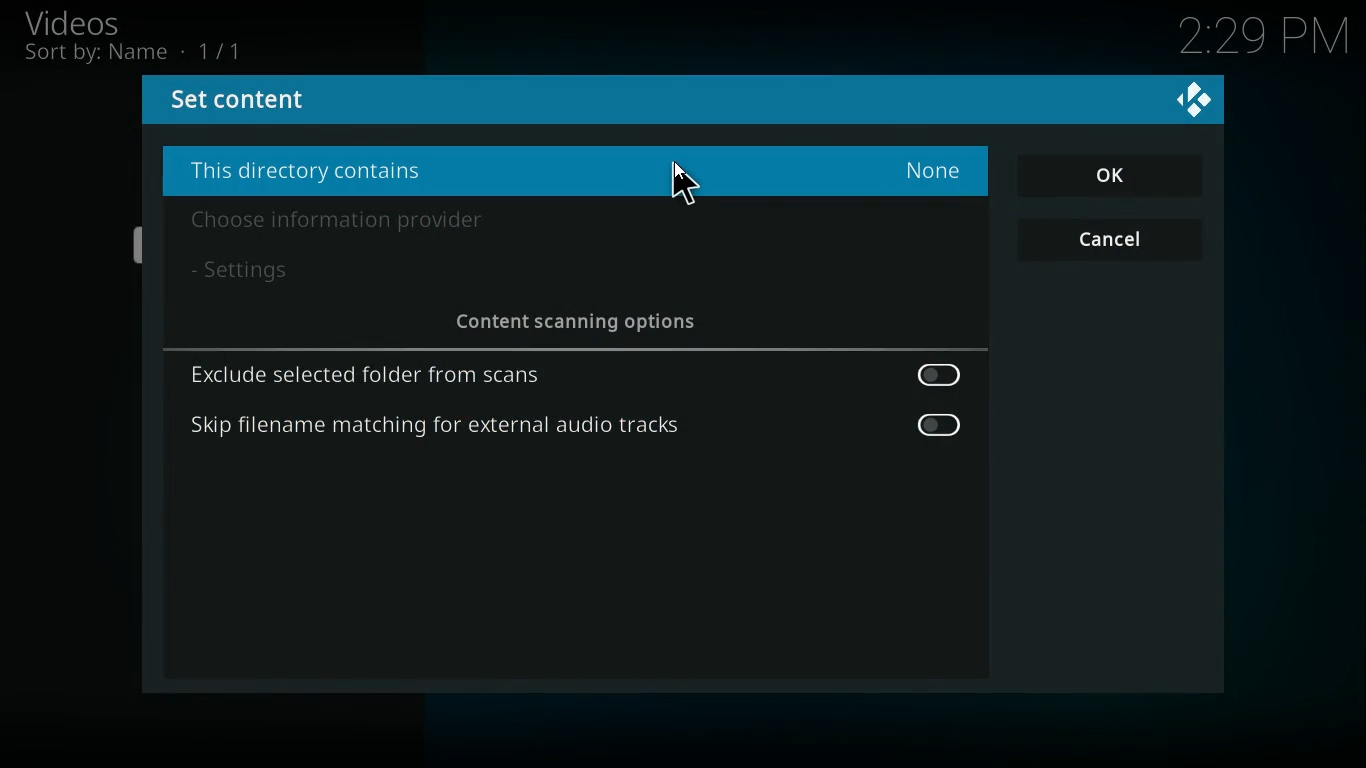 The height and width of the screenshot is (768, 1366). What do you see at coordinates (372, 376) in the screenshot?
I see `exclude selected folder from scans` at bounding box center [372, 376].